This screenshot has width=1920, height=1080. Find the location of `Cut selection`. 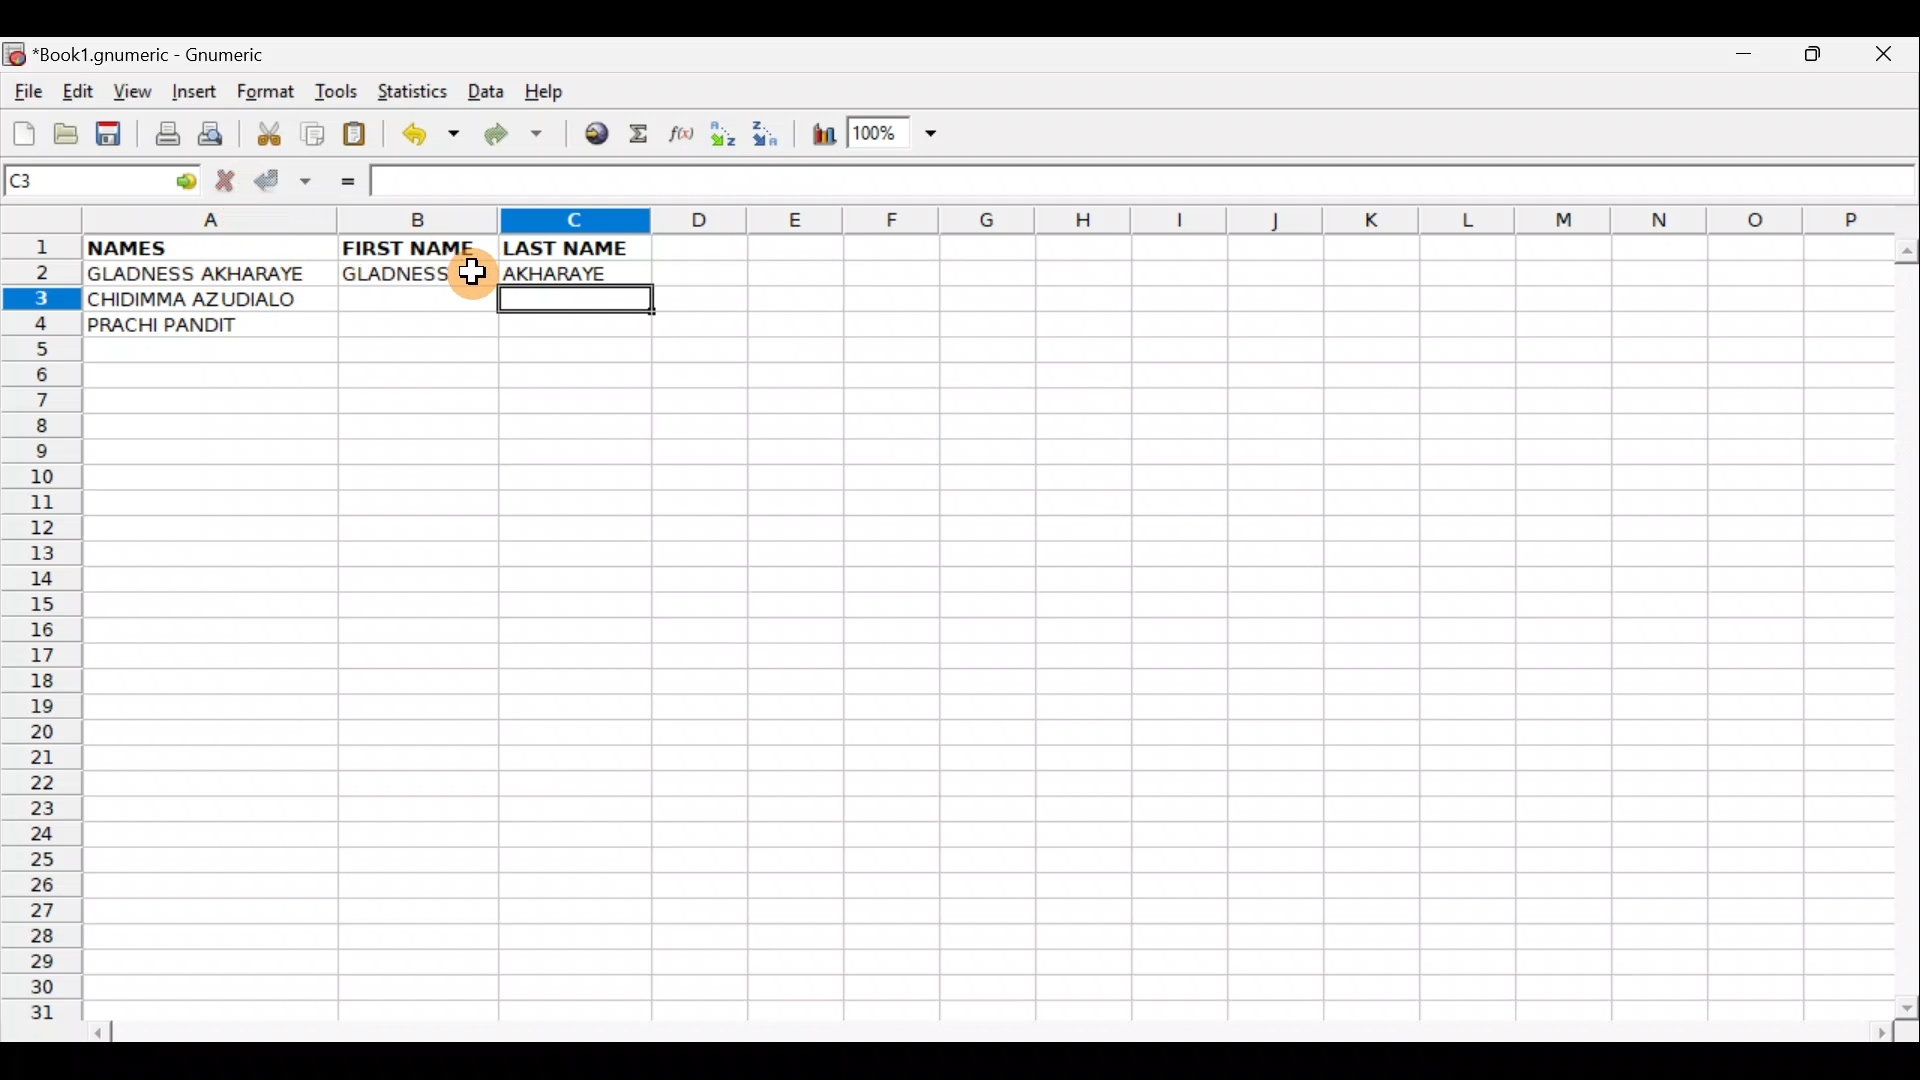

Cut selection is located at coordinates (268, 131).